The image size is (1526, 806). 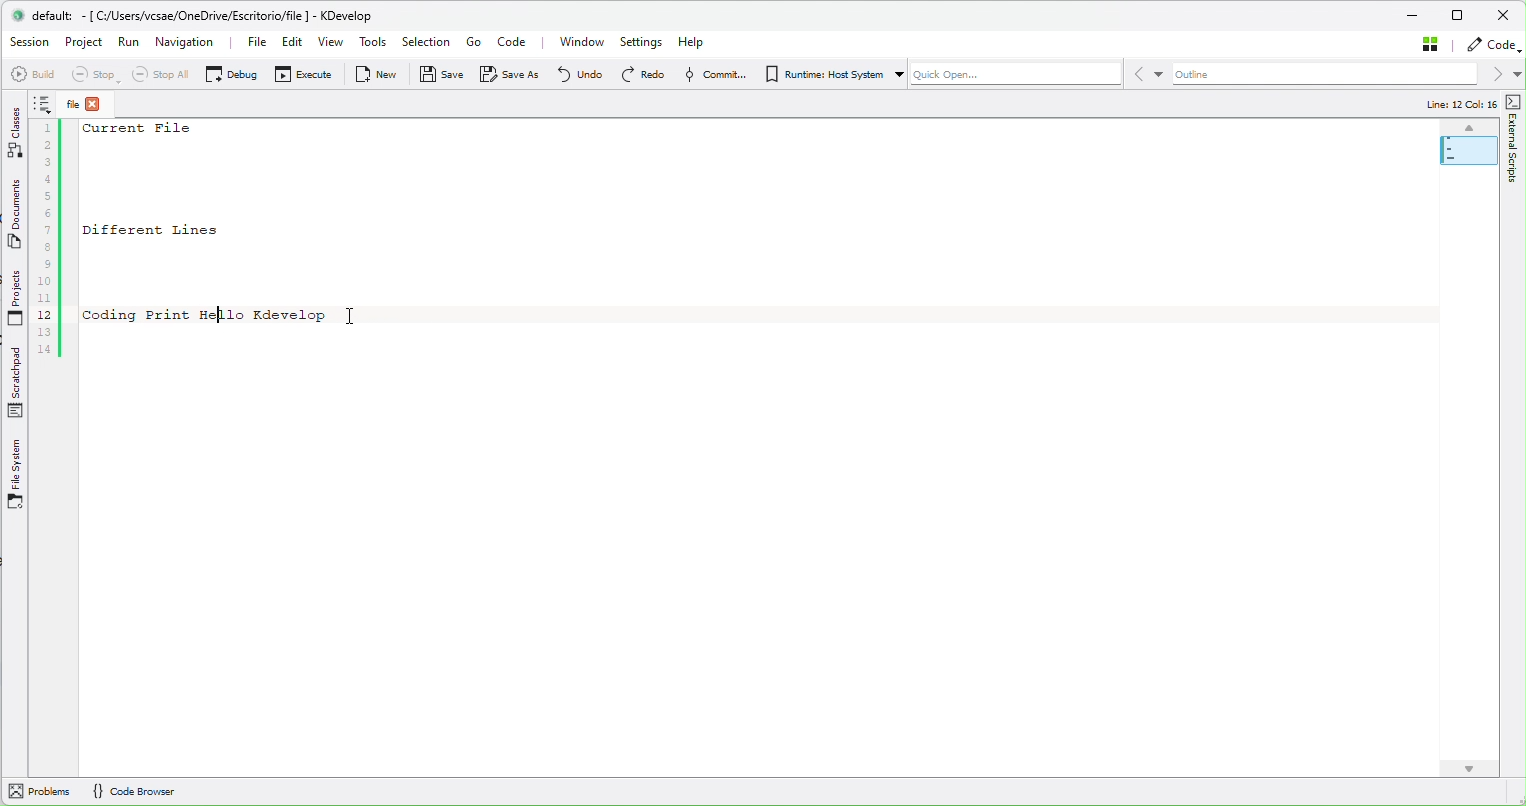 What do you see at coordinates (577, 44) in the screenshot?
I see `Window` at bounding box center [577, 44].